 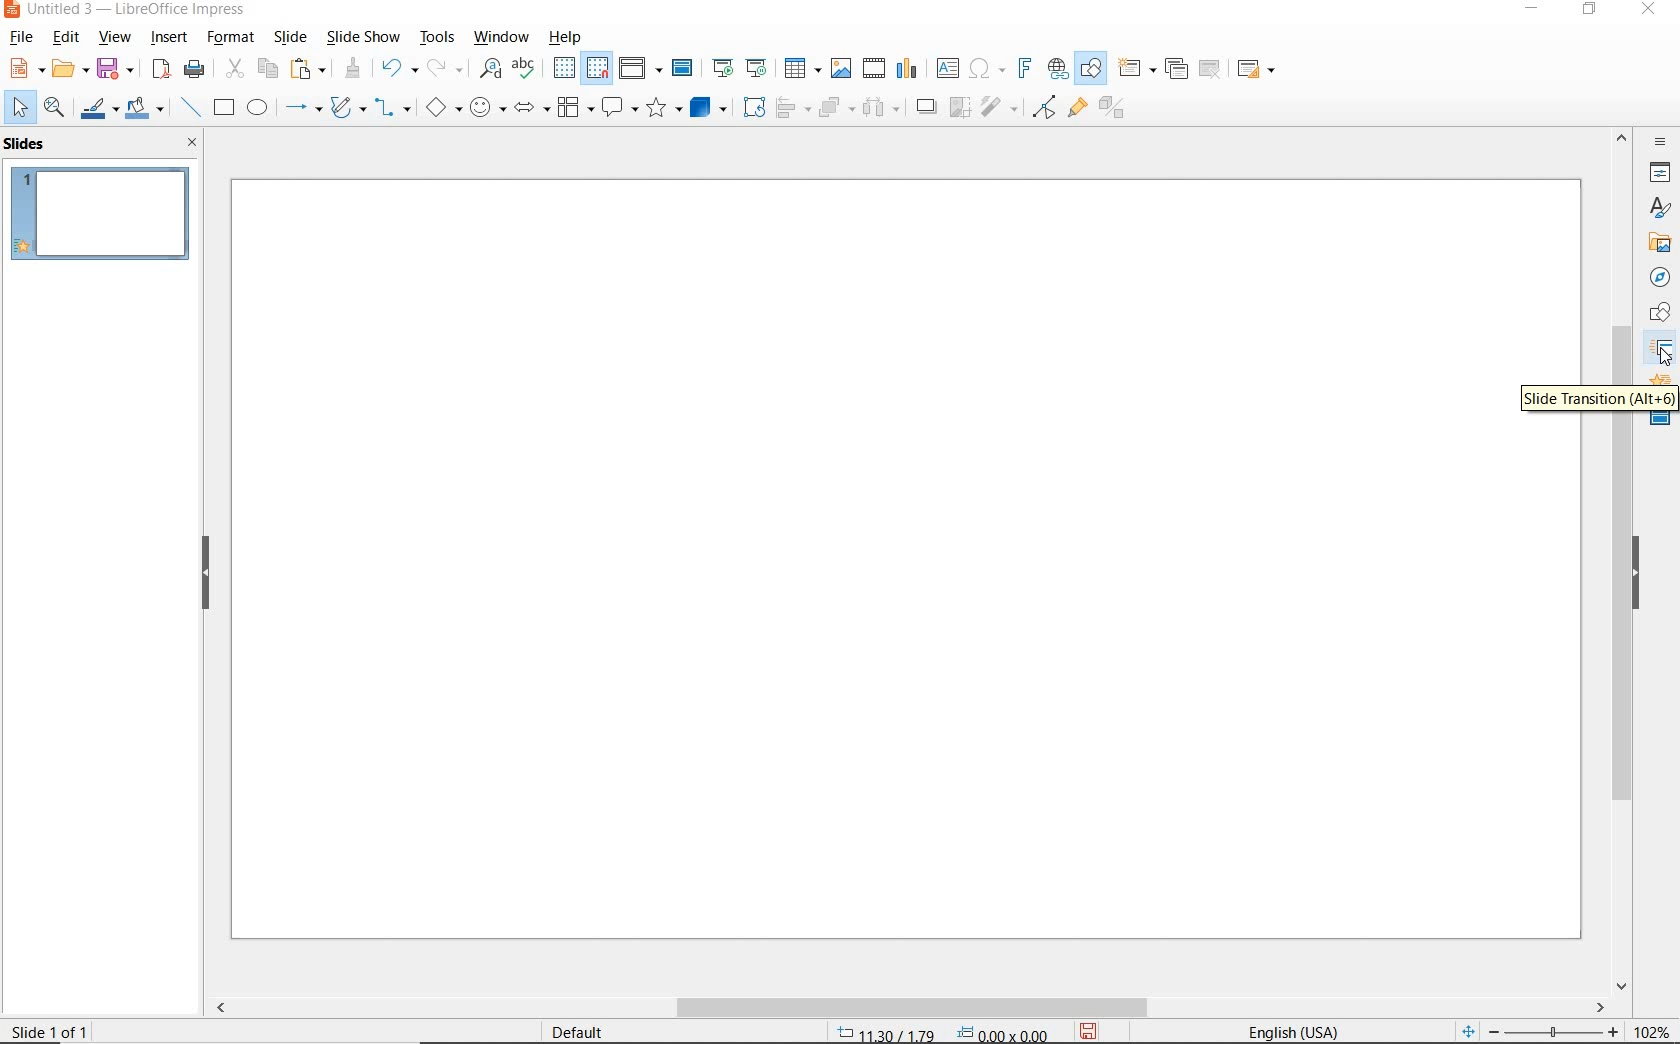 I want to click on STARS AND BANNERS, so click(x=662, y=108).